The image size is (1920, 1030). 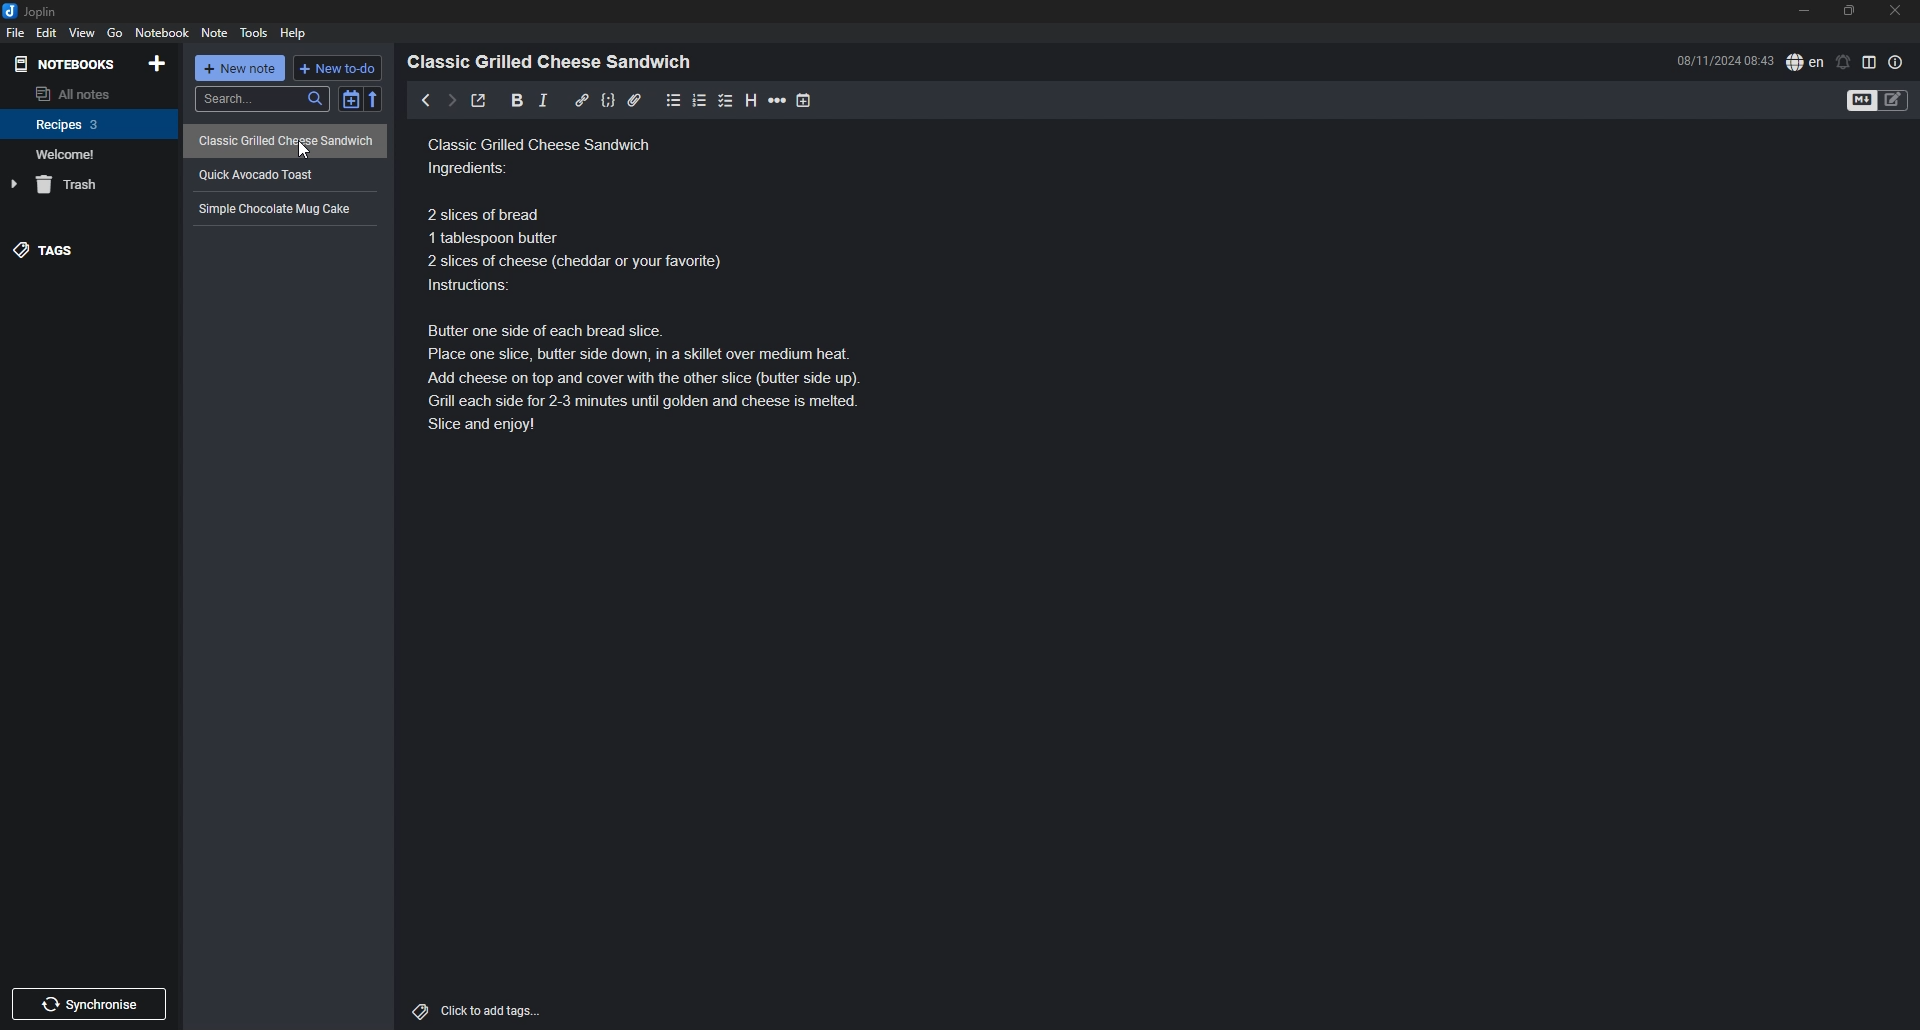 What do you see at coordinates (1844, 61) in the screenshot?
I see `set alarm` at bounding box center [1844, 61].